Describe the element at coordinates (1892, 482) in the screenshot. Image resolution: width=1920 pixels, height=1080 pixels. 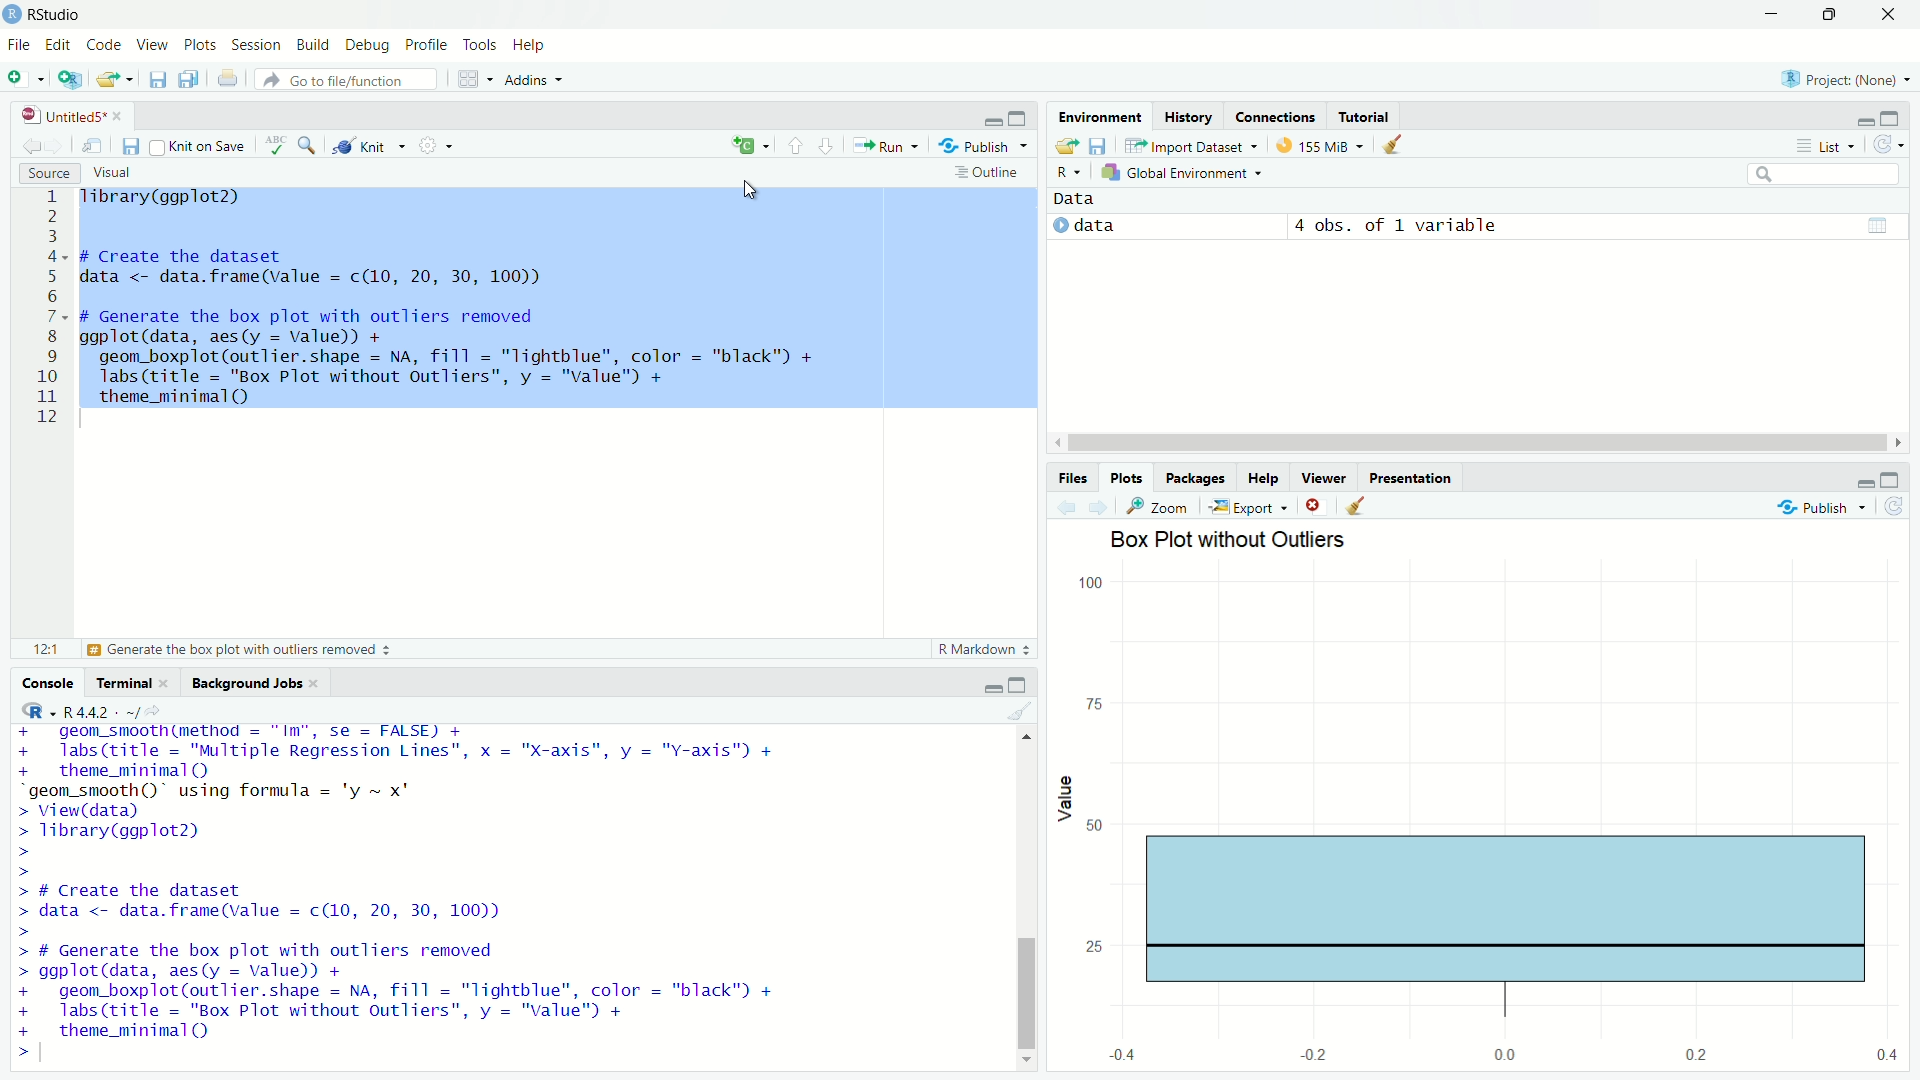
I see `maximise` at that location.